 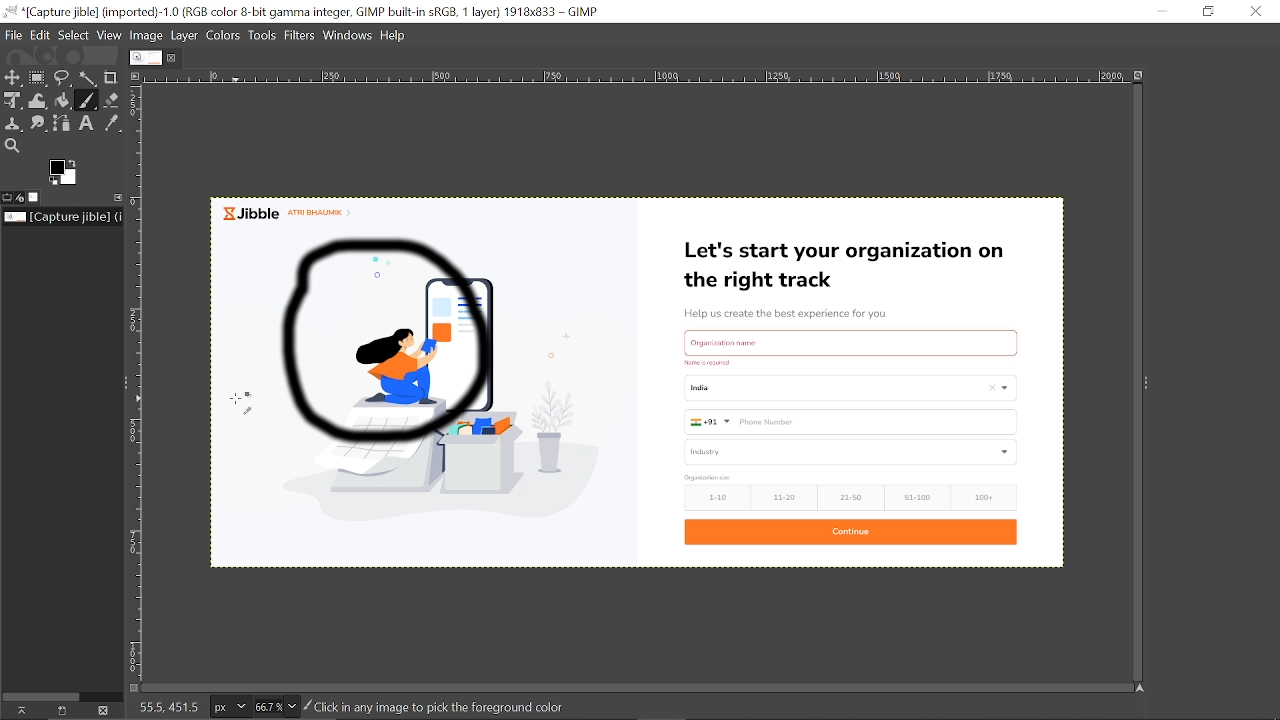 I want to click on Fuzzy select tool , so click(x=88, y=80).